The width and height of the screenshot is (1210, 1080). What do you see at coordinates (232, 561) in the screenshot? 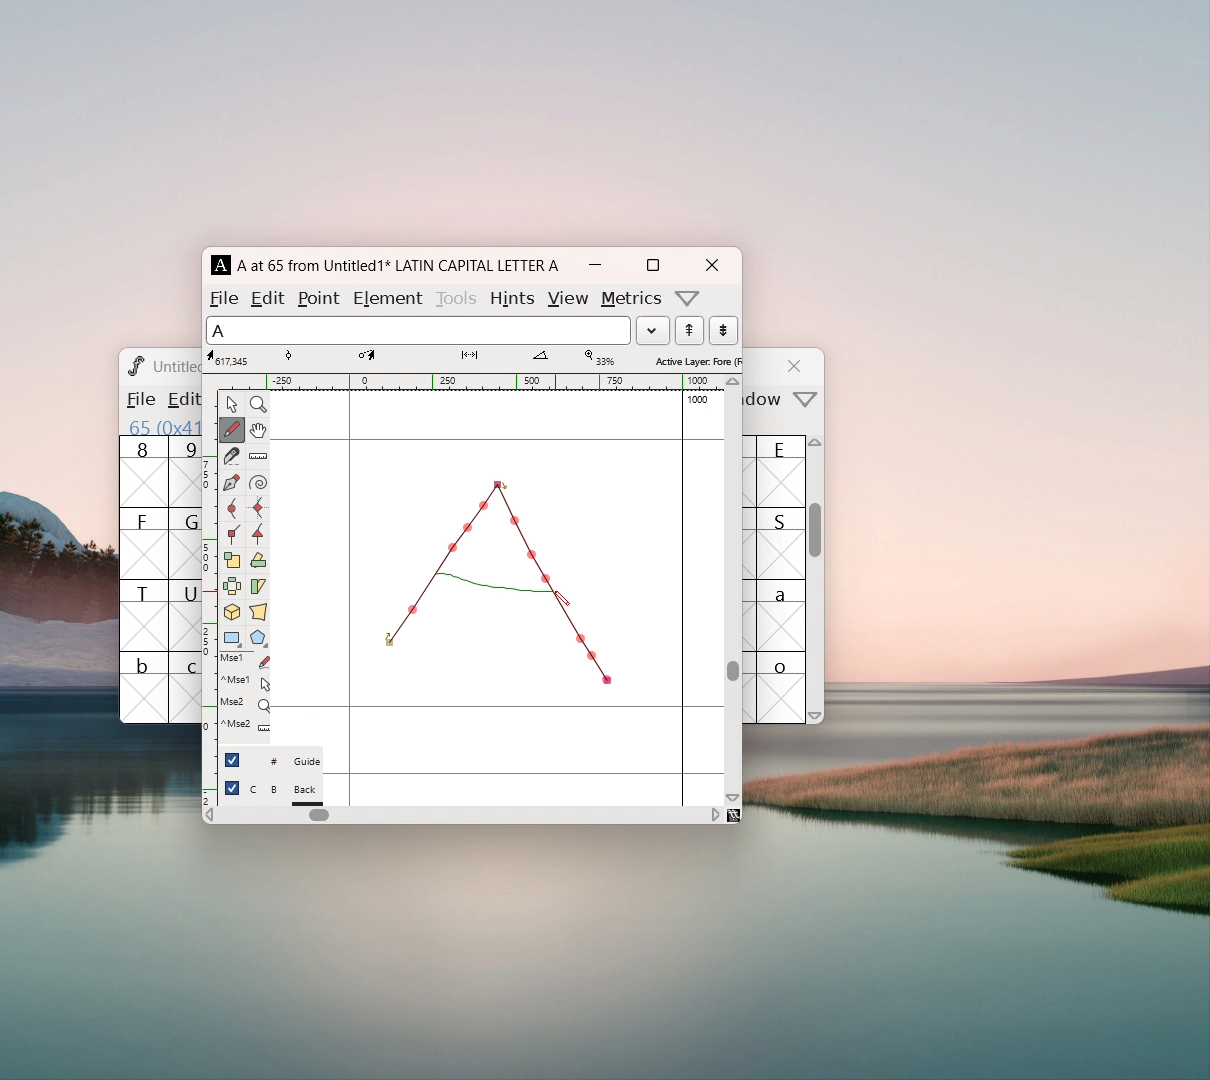
I see `scale the selection` at bounding box center [232, 561].